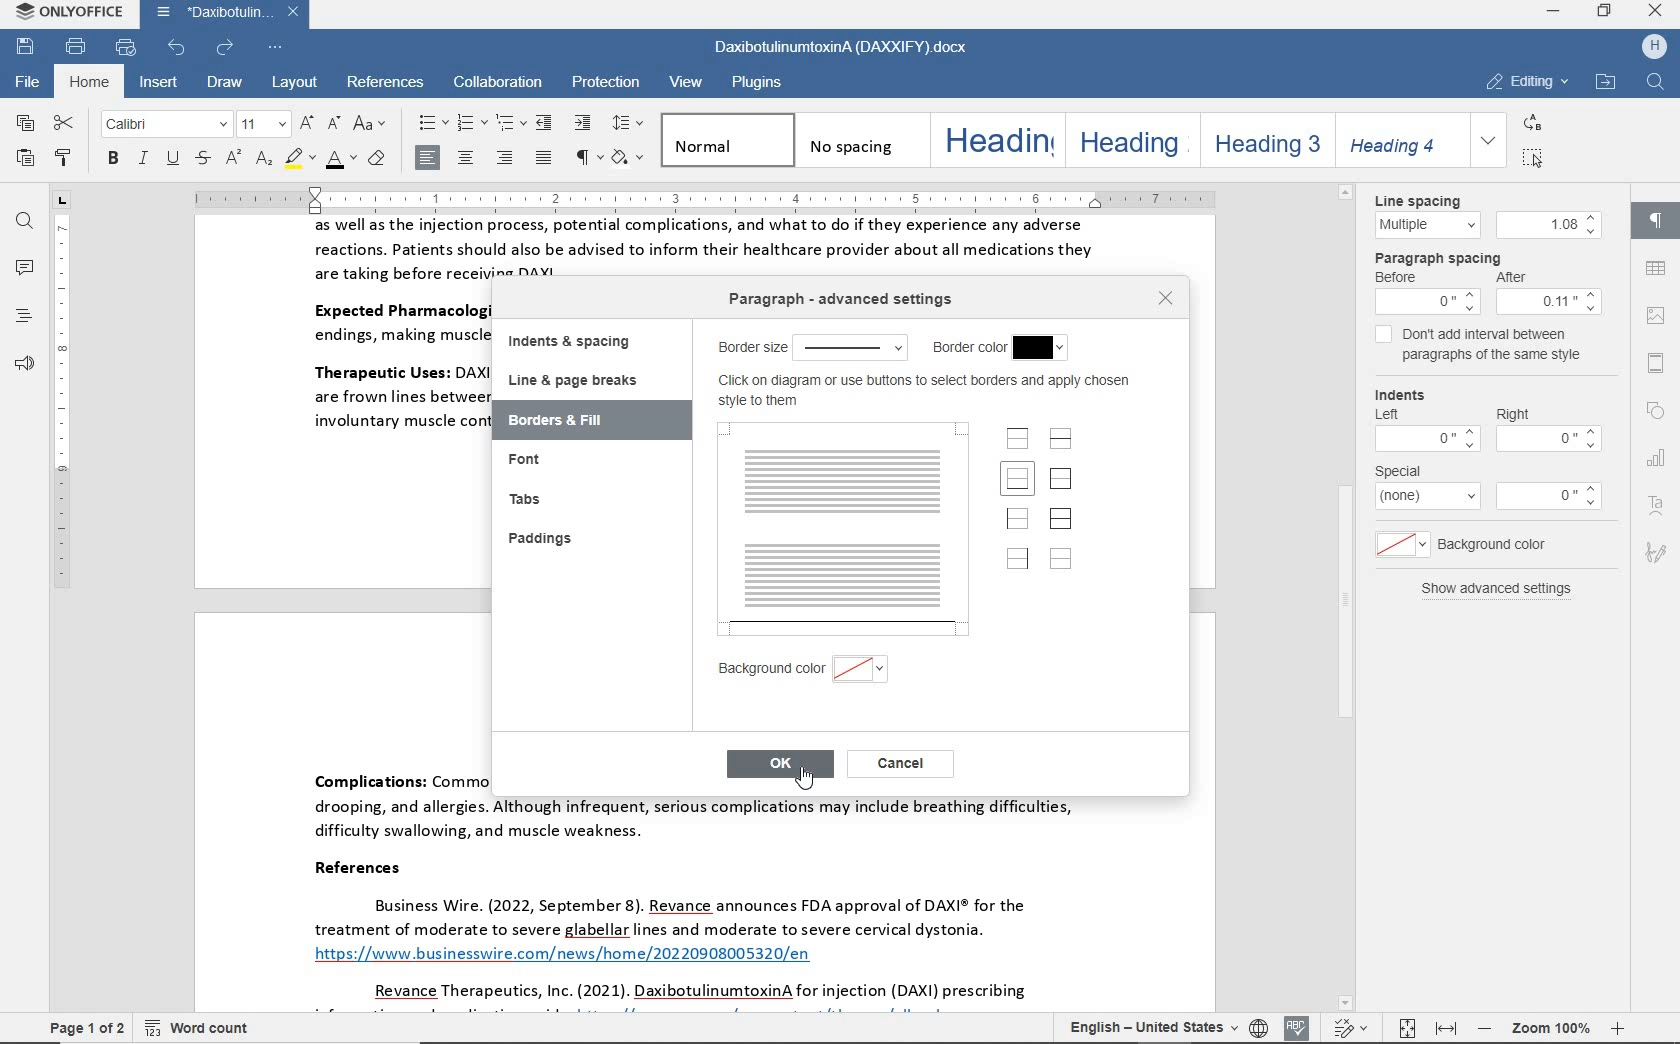 The width and height of the screenshot is (1680, 1044). Describe the element at coordinates (369, 123) in the screenshot. I see `change case` at that location.